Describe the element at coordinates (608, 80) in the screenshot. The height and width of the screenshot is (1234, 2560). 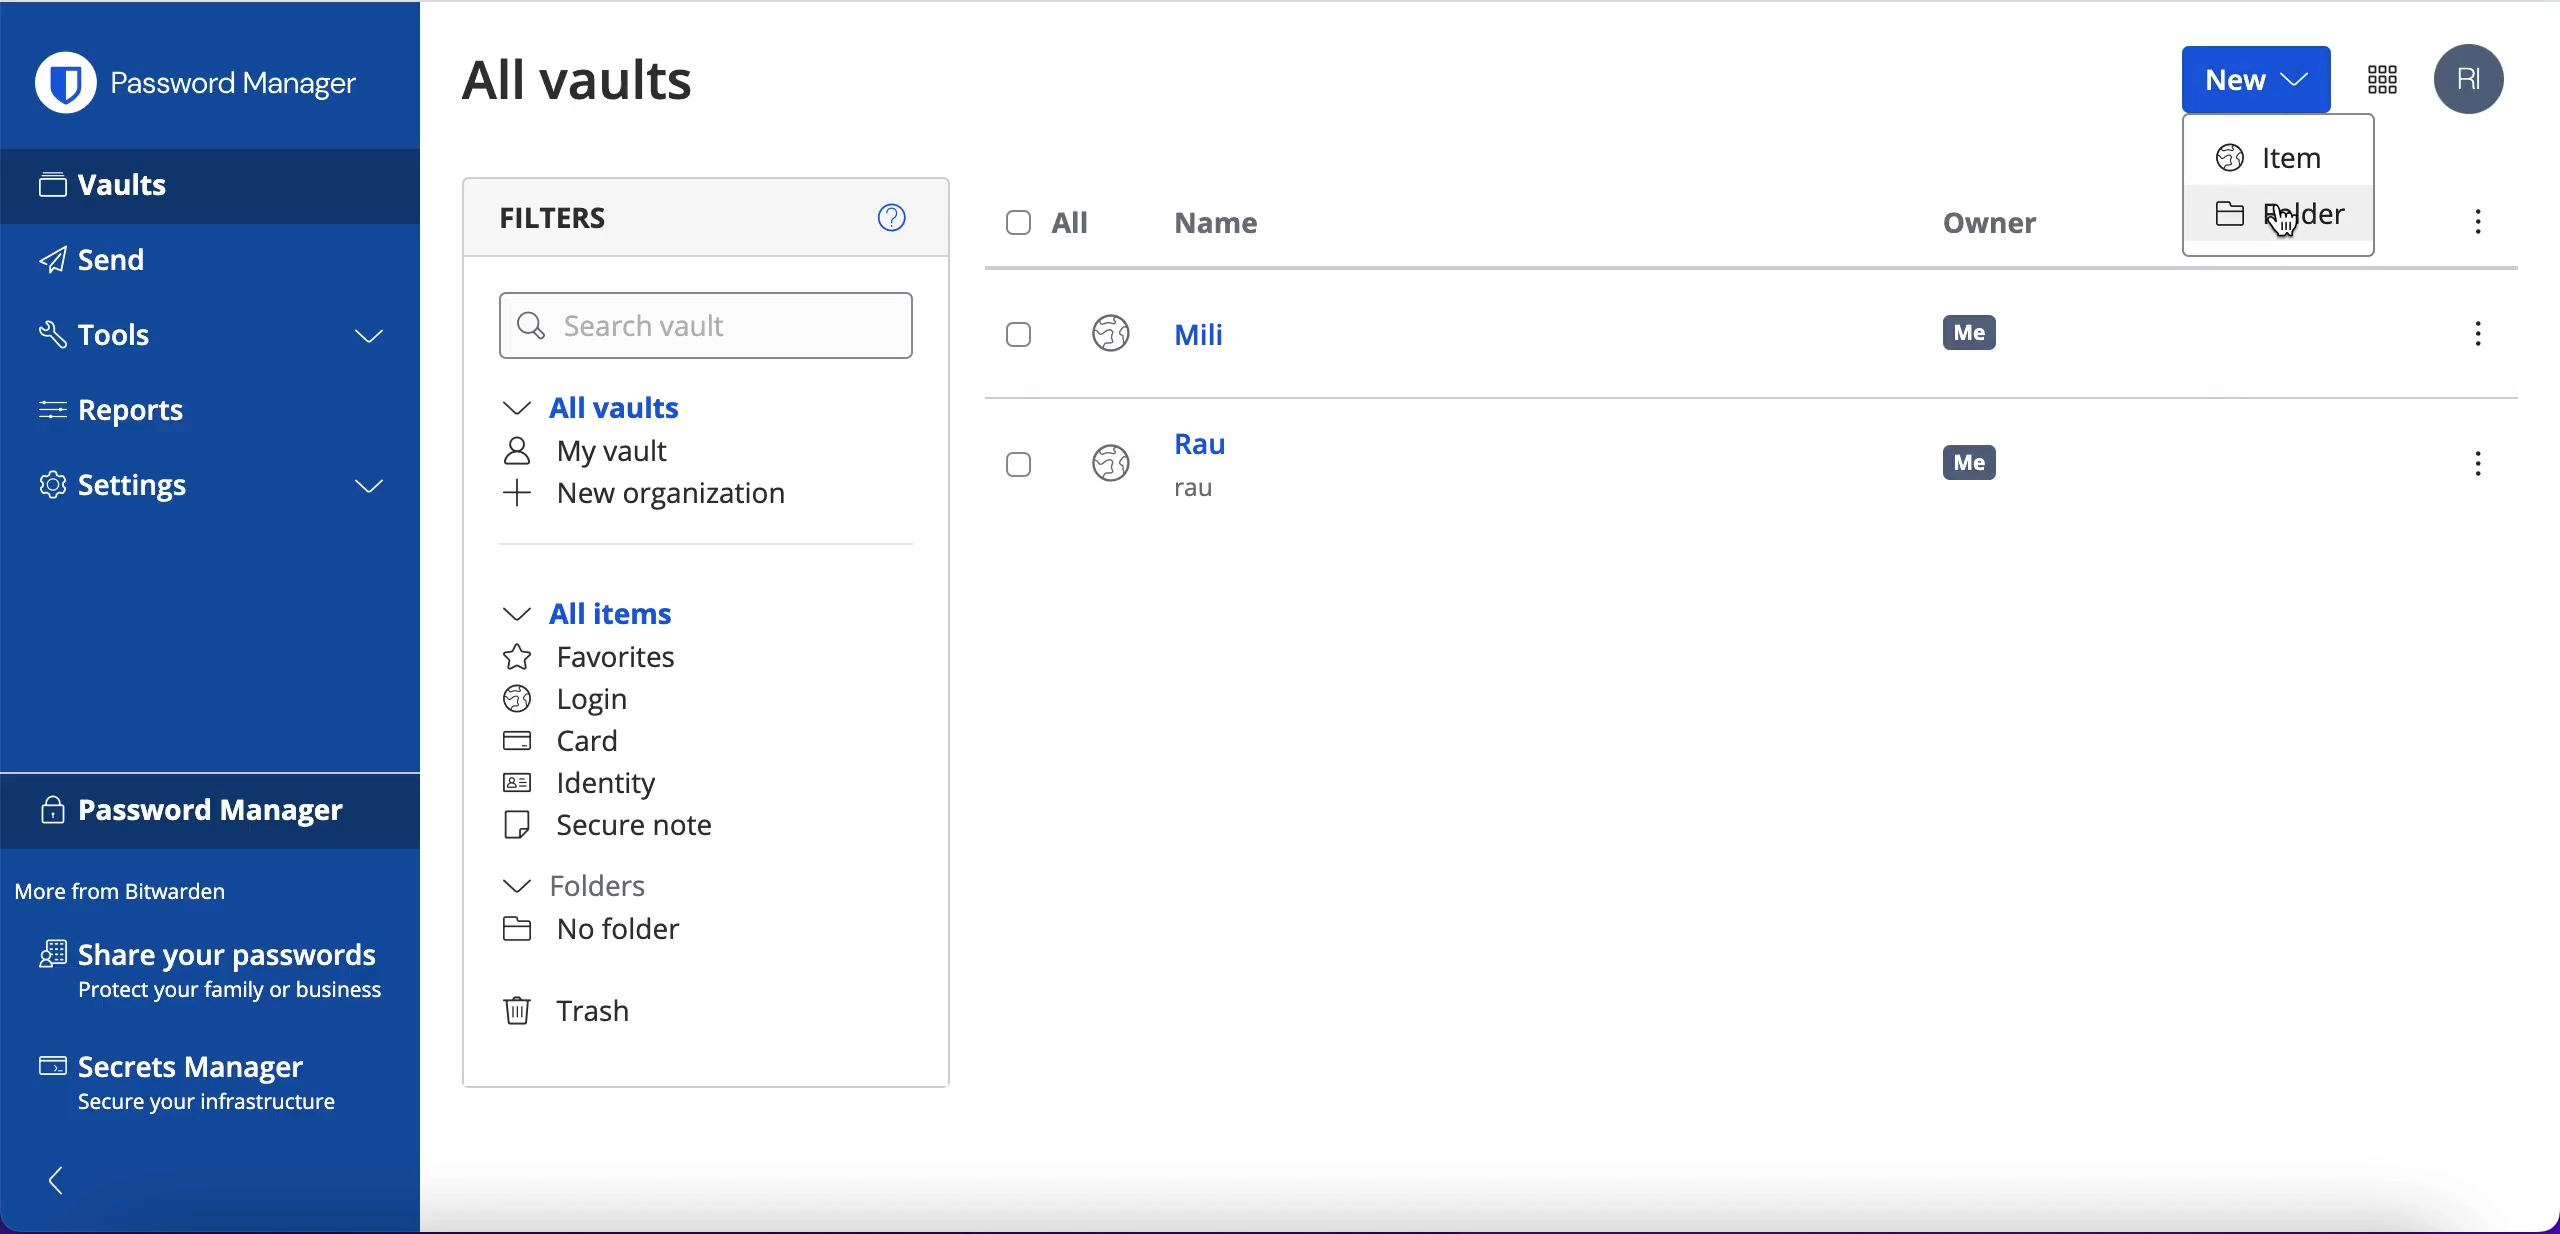
I see `all vaults` at that location.